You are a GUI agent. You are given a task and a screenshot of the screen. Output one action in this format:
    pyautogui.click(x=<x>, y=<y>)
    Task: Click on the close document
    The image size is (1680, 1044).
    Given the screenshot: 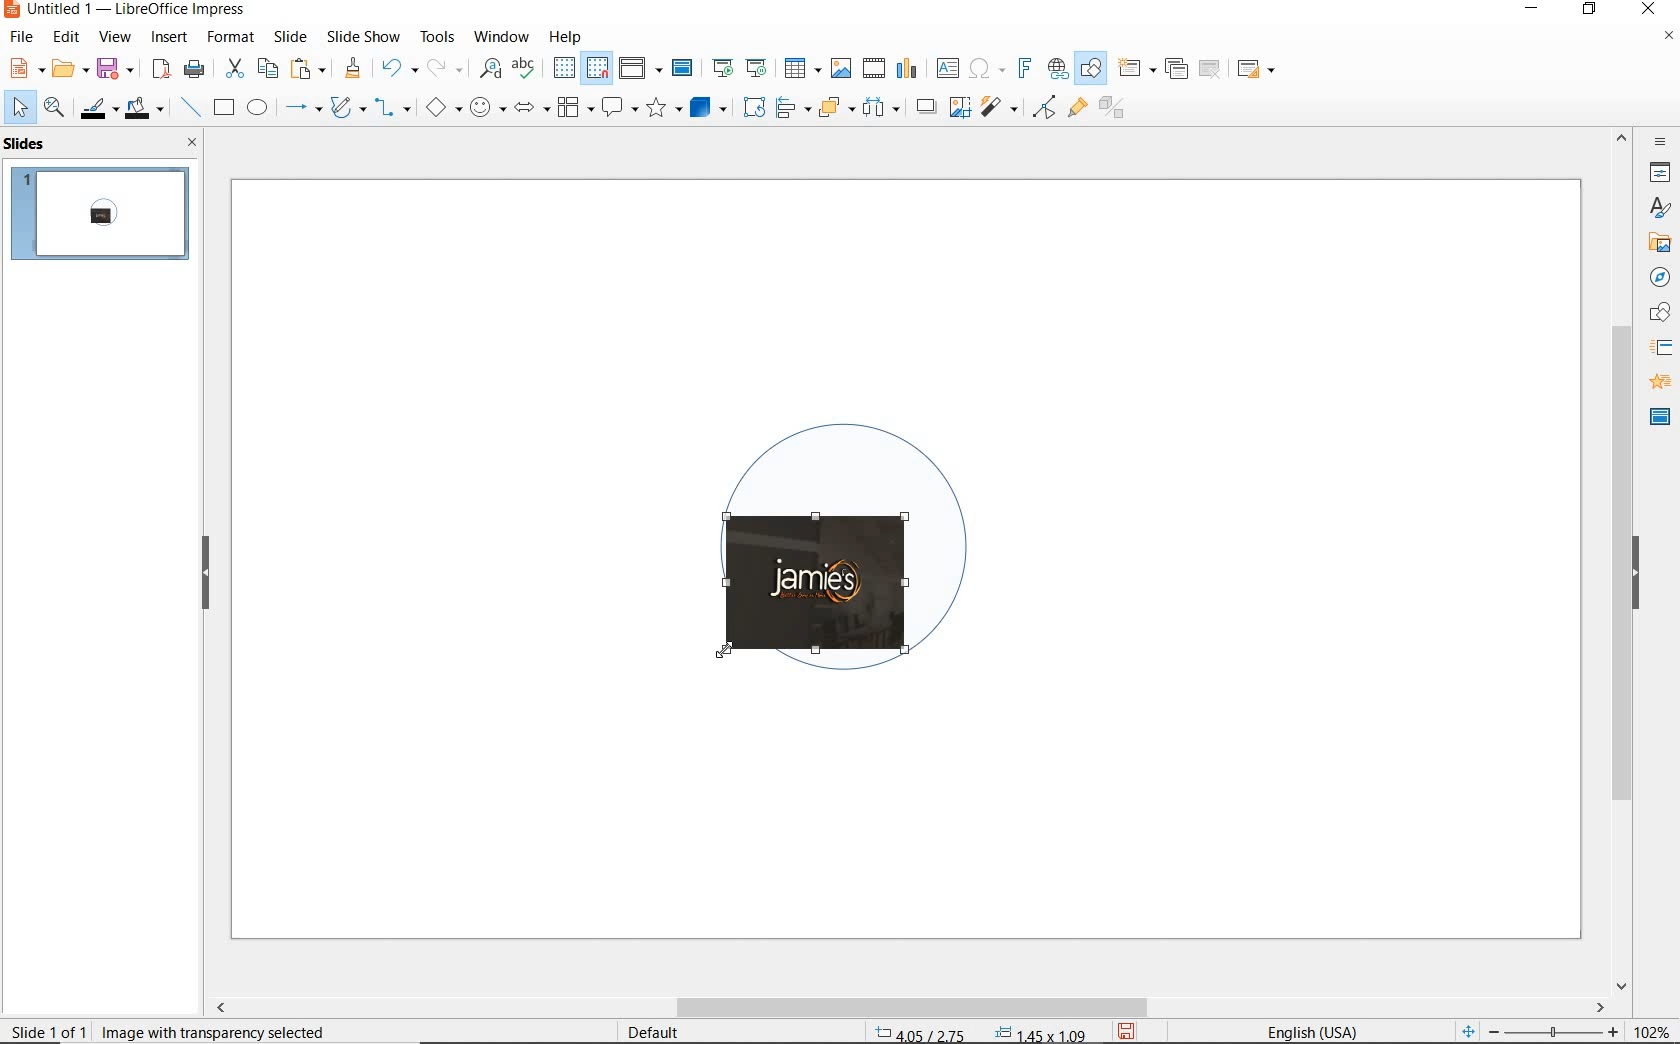 What is the action you would take?
    pyautogui.click(x=1668, y=40)
    